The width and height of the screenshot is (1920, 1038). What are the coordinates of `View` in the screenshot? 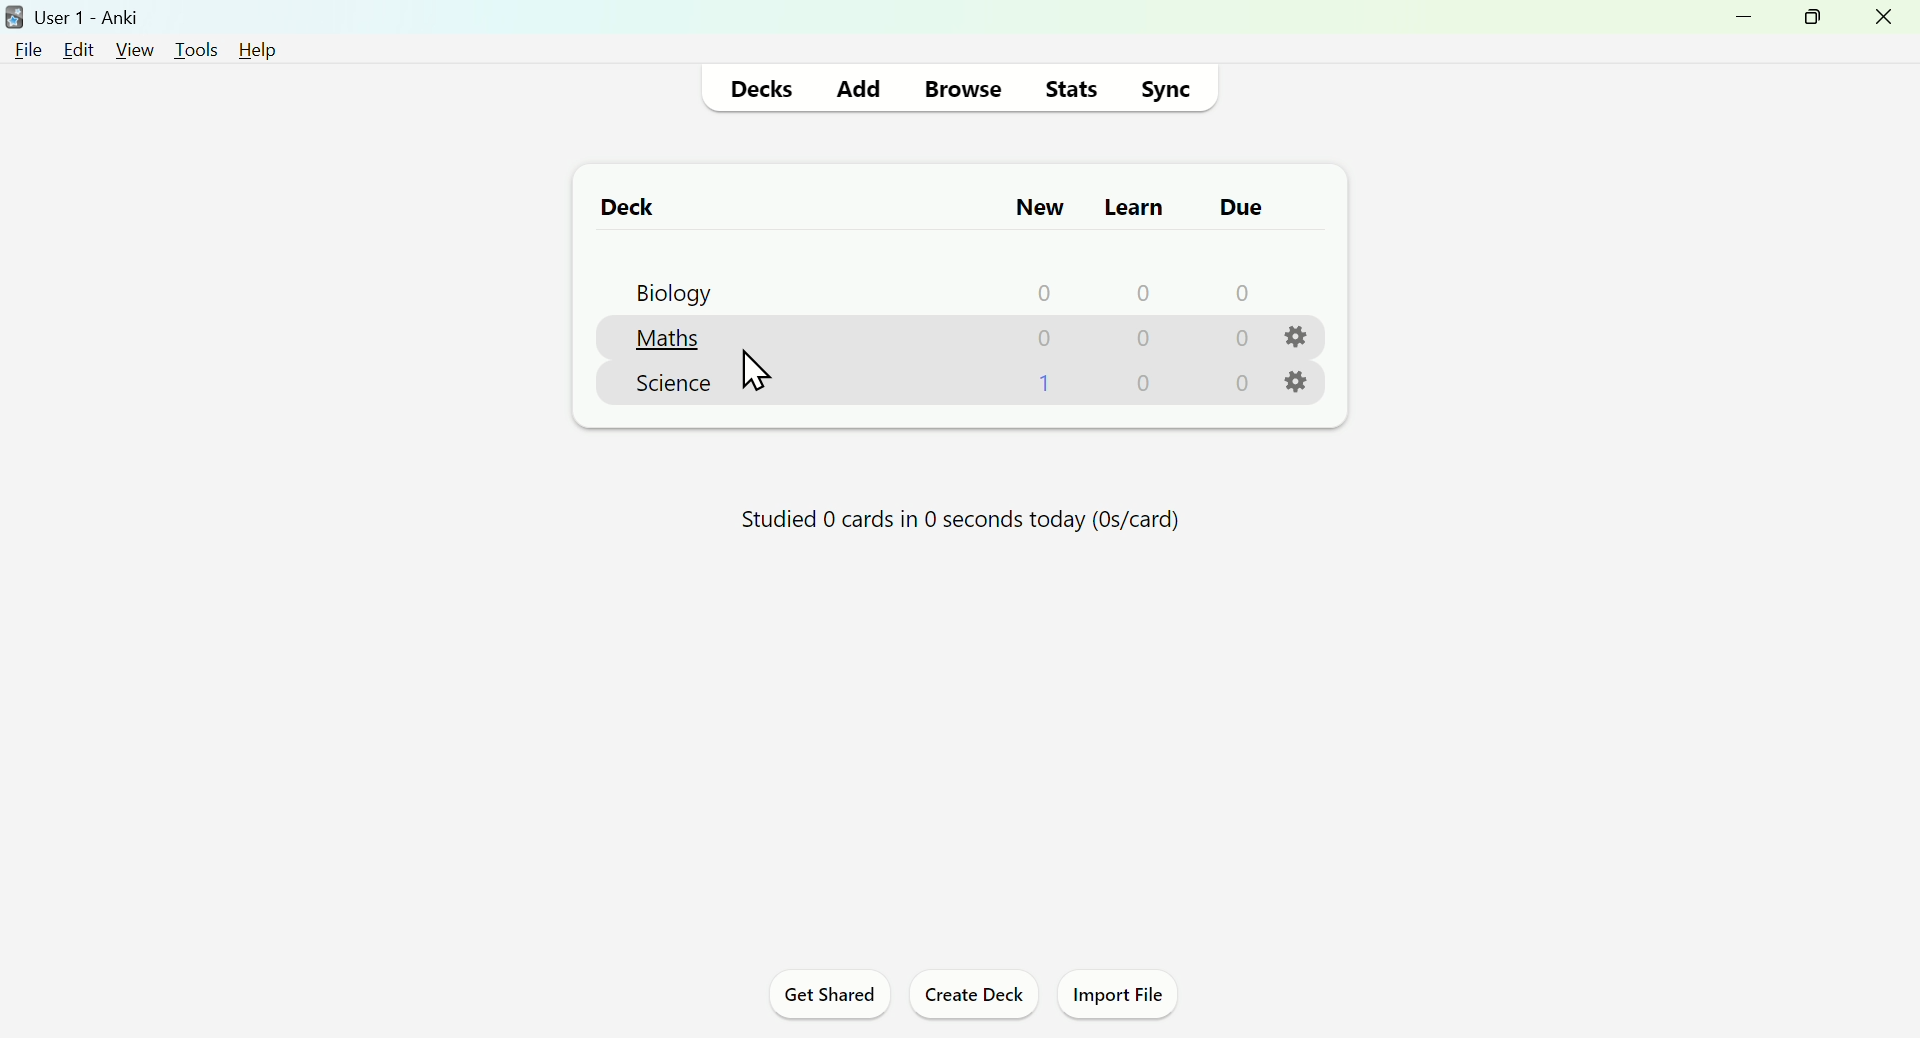 It's located at (133, 48).